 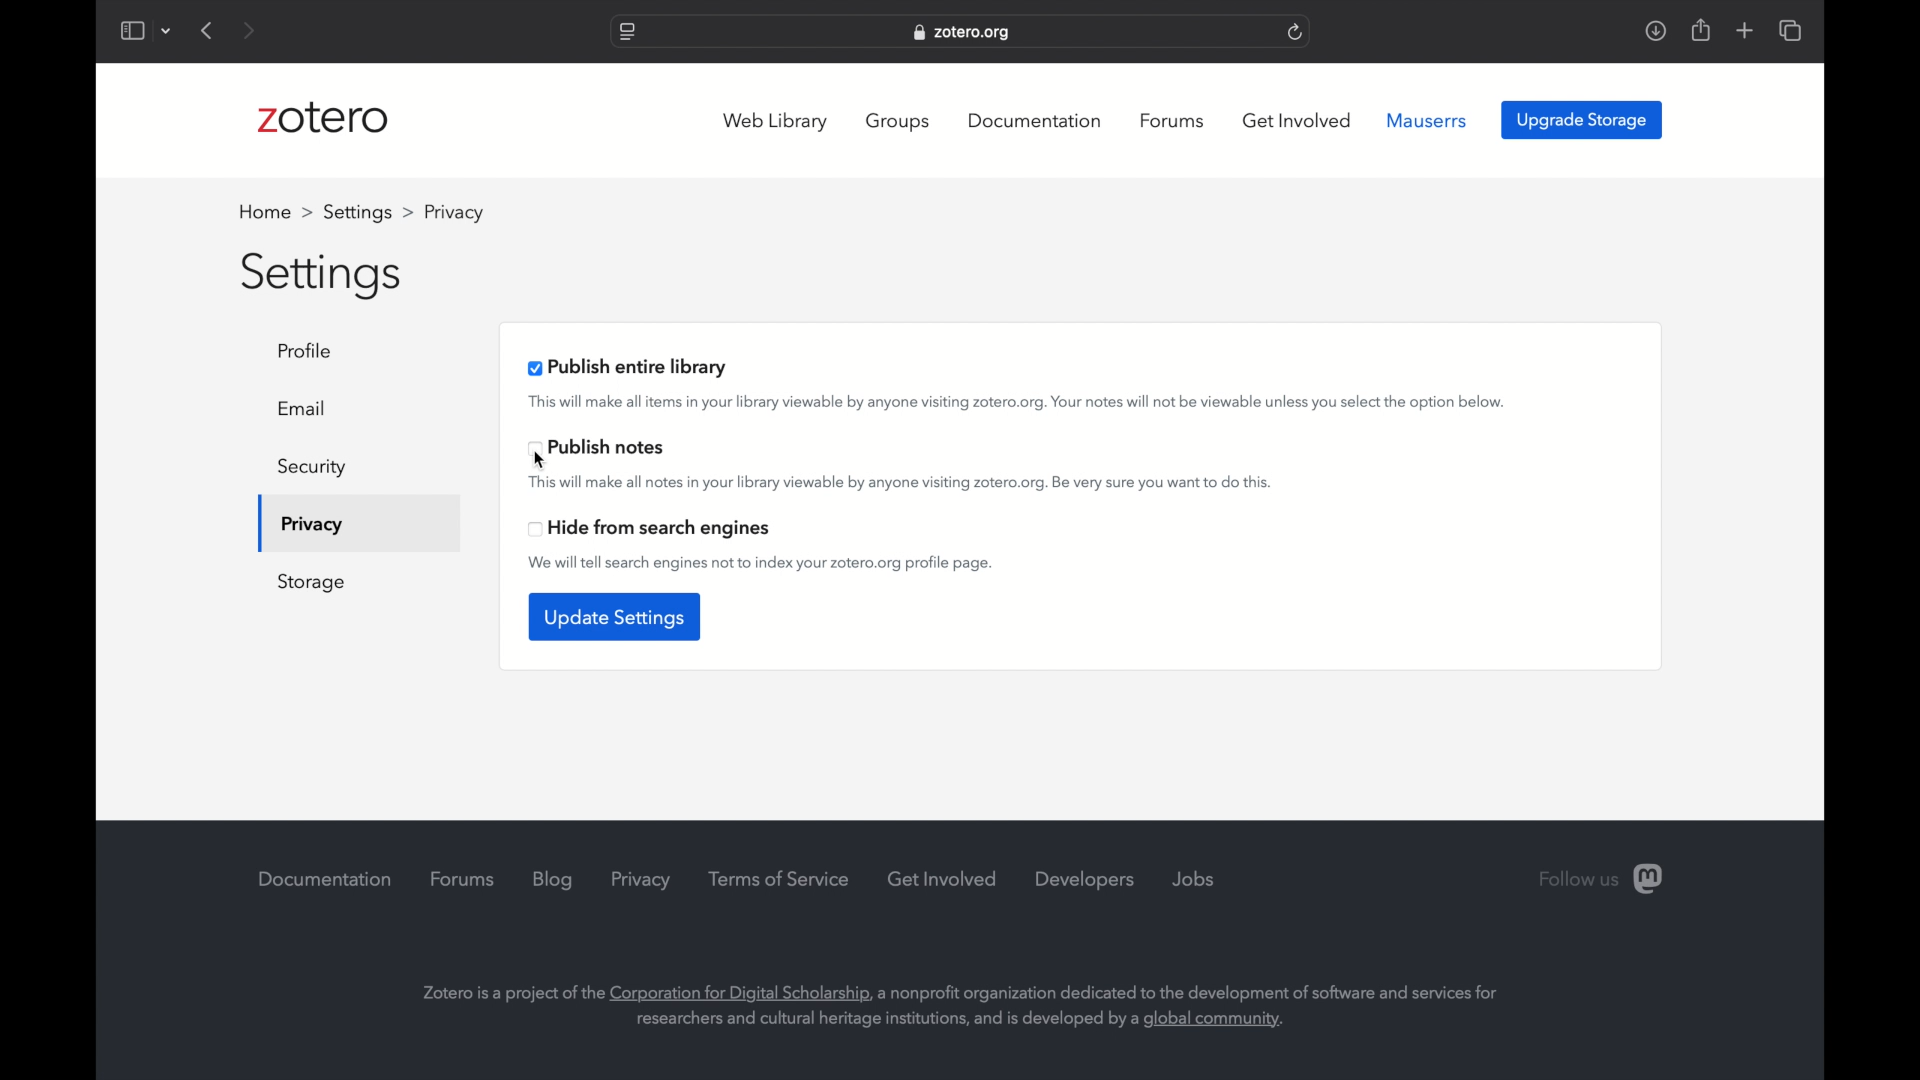 I want to click on developers, so click(x=1086, y=881).